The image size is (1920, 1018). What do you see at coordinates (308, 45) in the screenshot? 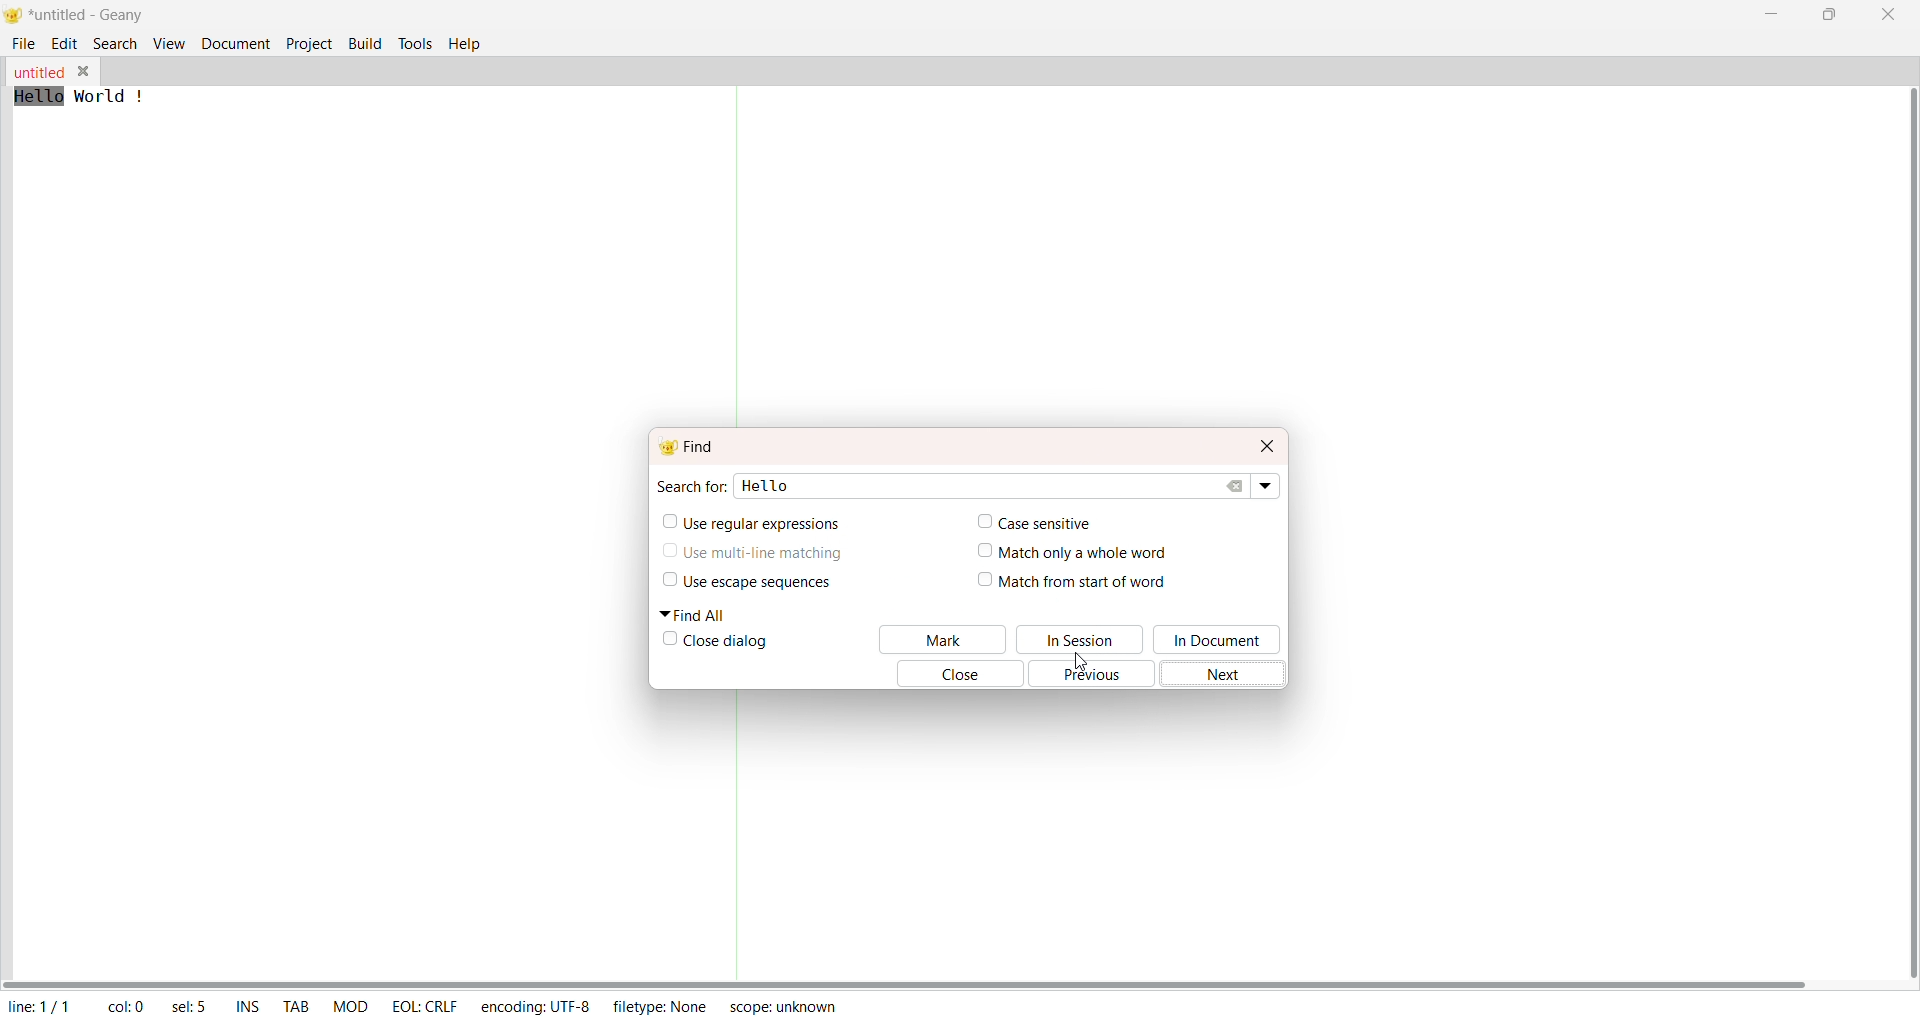
I see `Project` at bounding box center [308, 45].